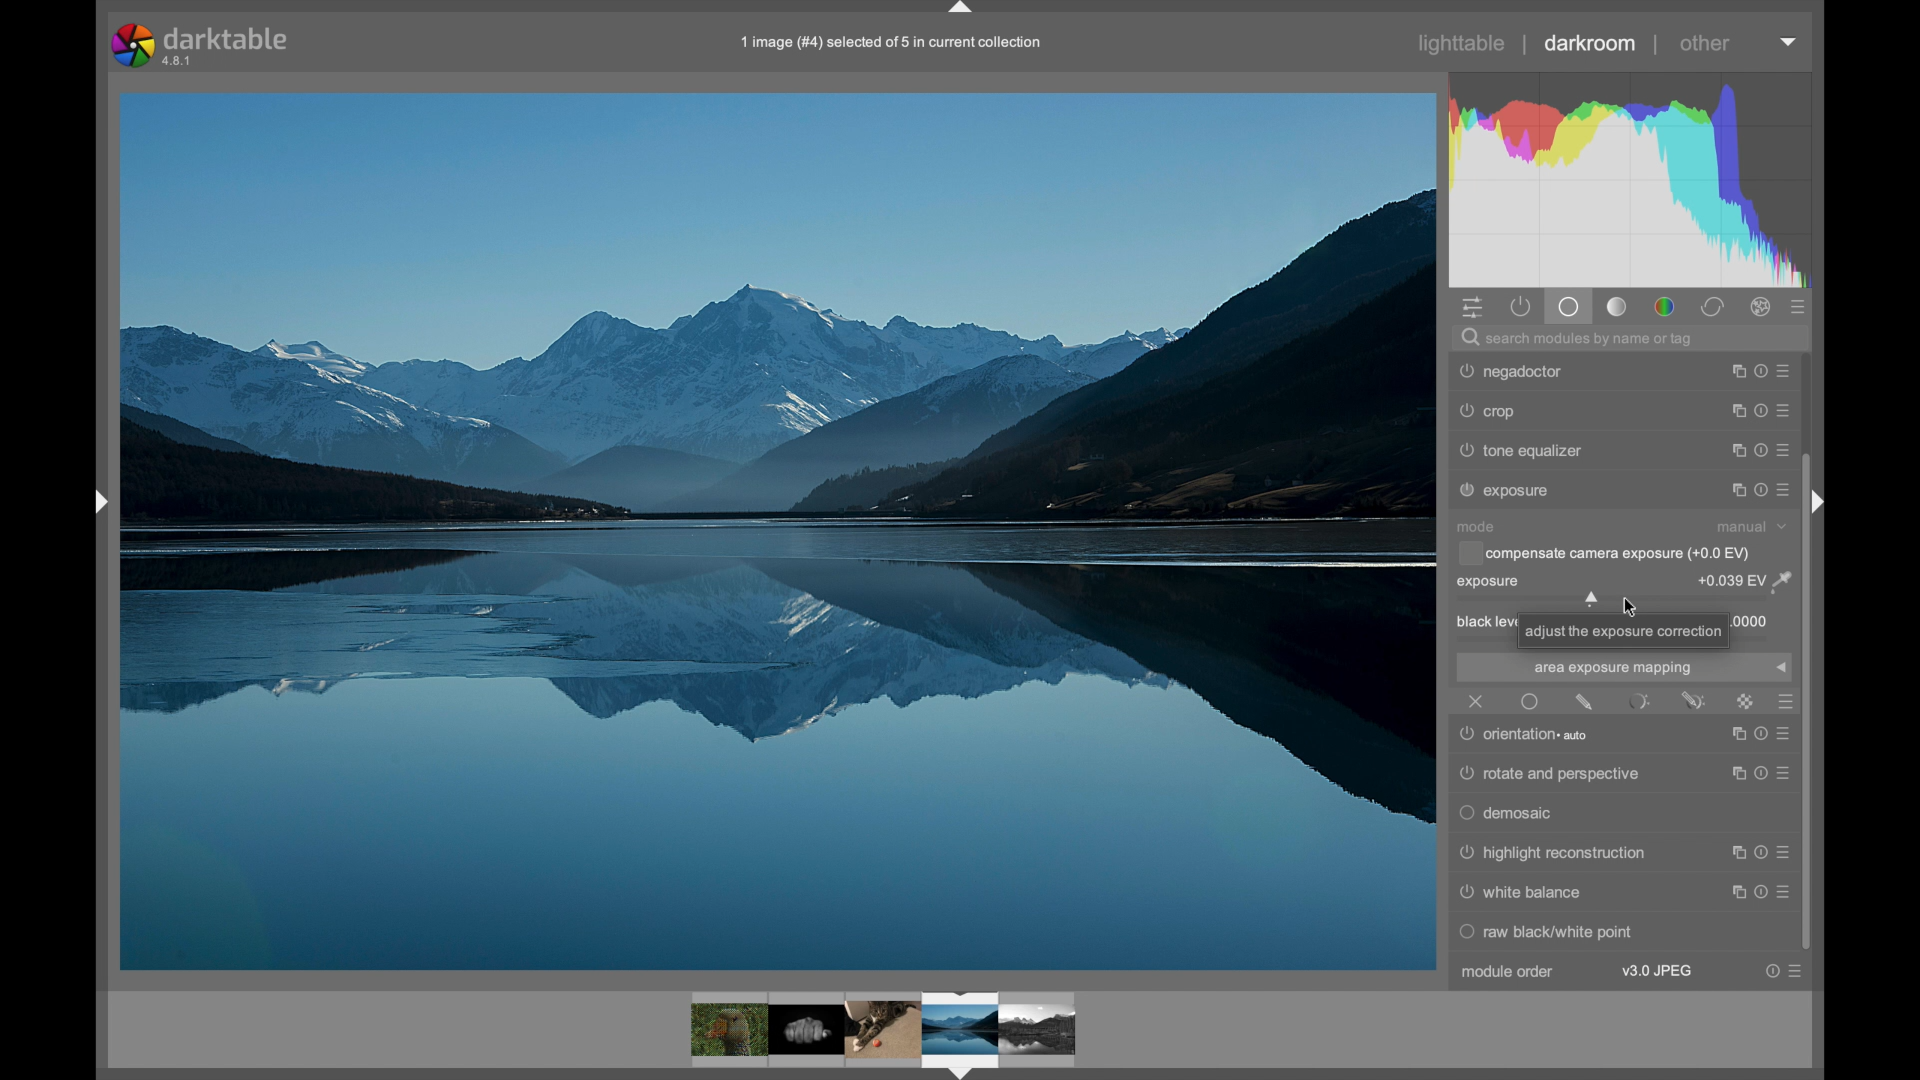 This screenshot has width=1920, height=1080. Describe the element at coordinates (1476, 526) in the screenshot. I see `mode` at that location.